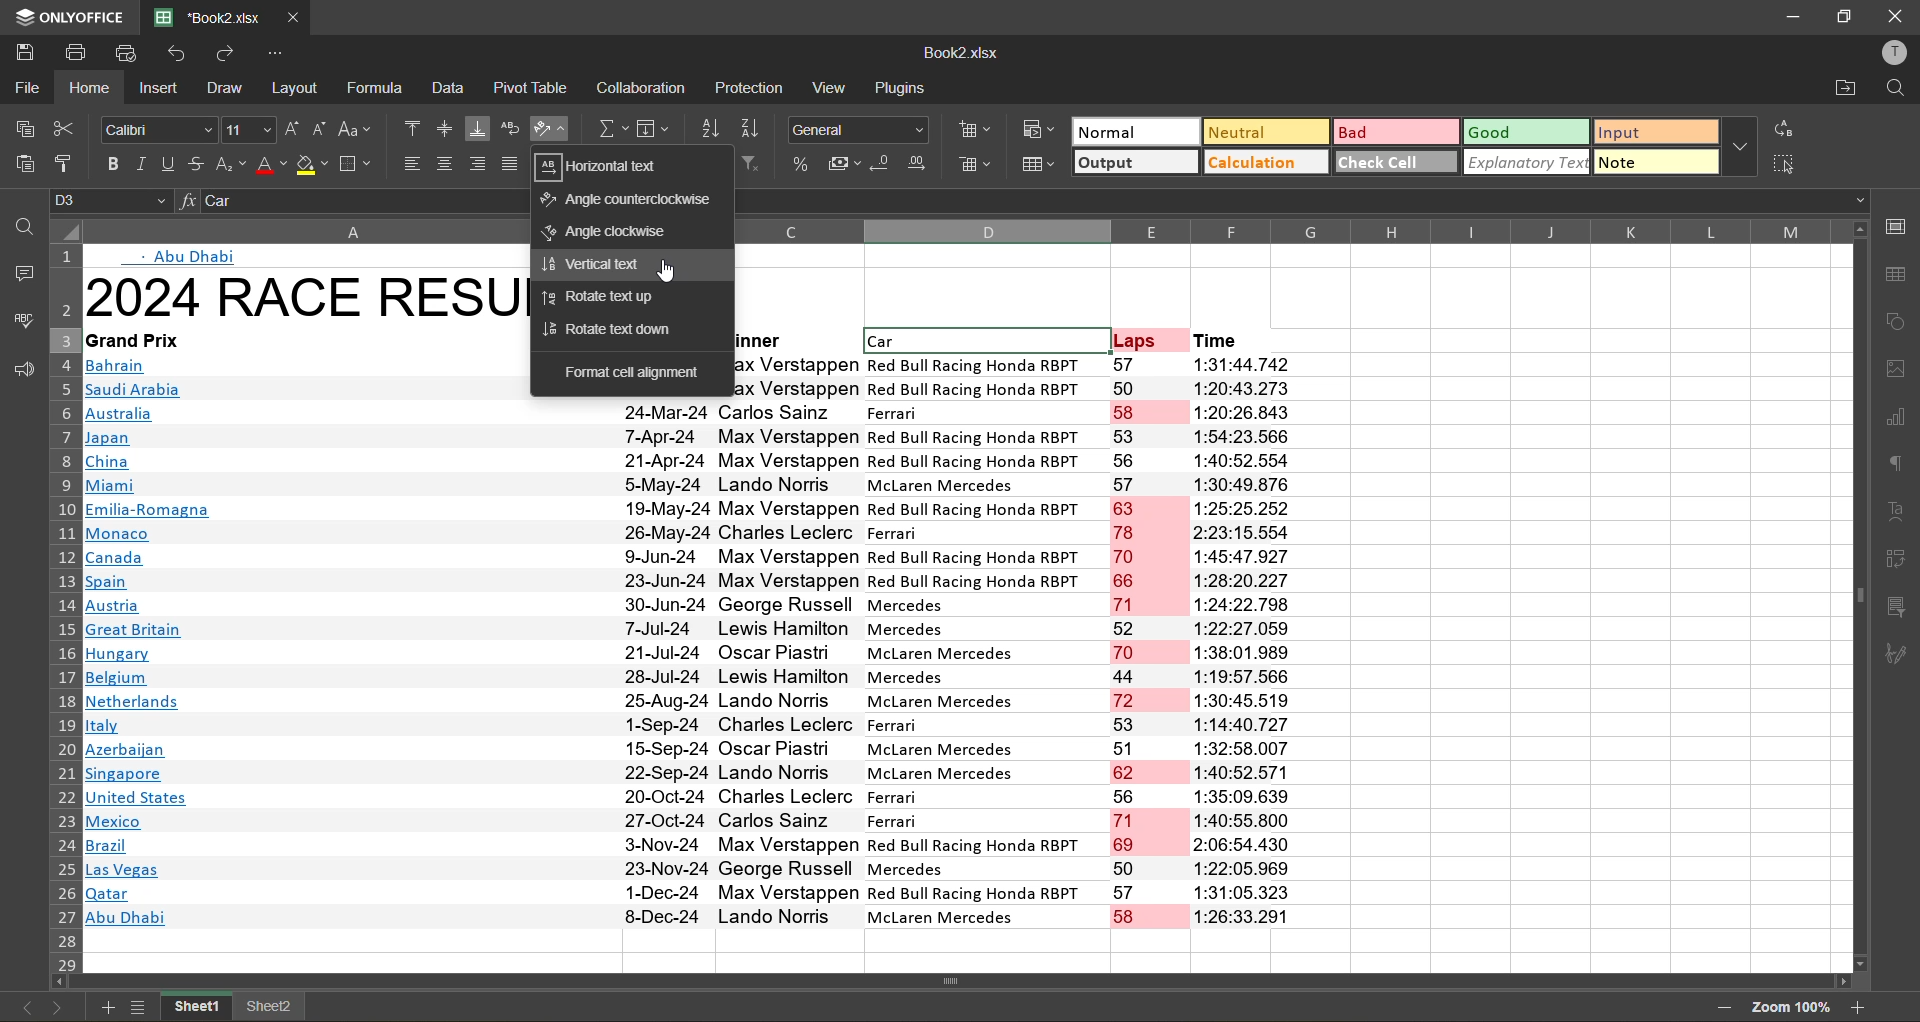  I want to click on align top, so click(416, 127).